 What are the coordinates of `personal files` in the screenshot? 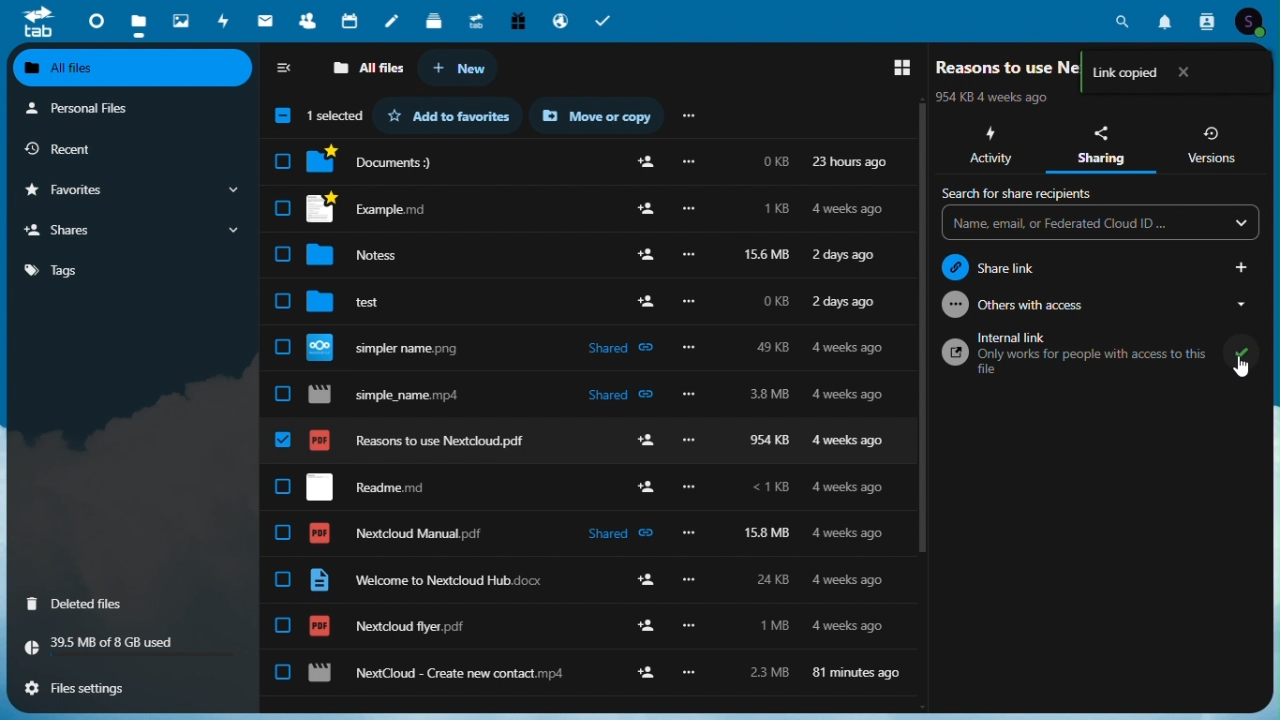 It's located at (127, 107).